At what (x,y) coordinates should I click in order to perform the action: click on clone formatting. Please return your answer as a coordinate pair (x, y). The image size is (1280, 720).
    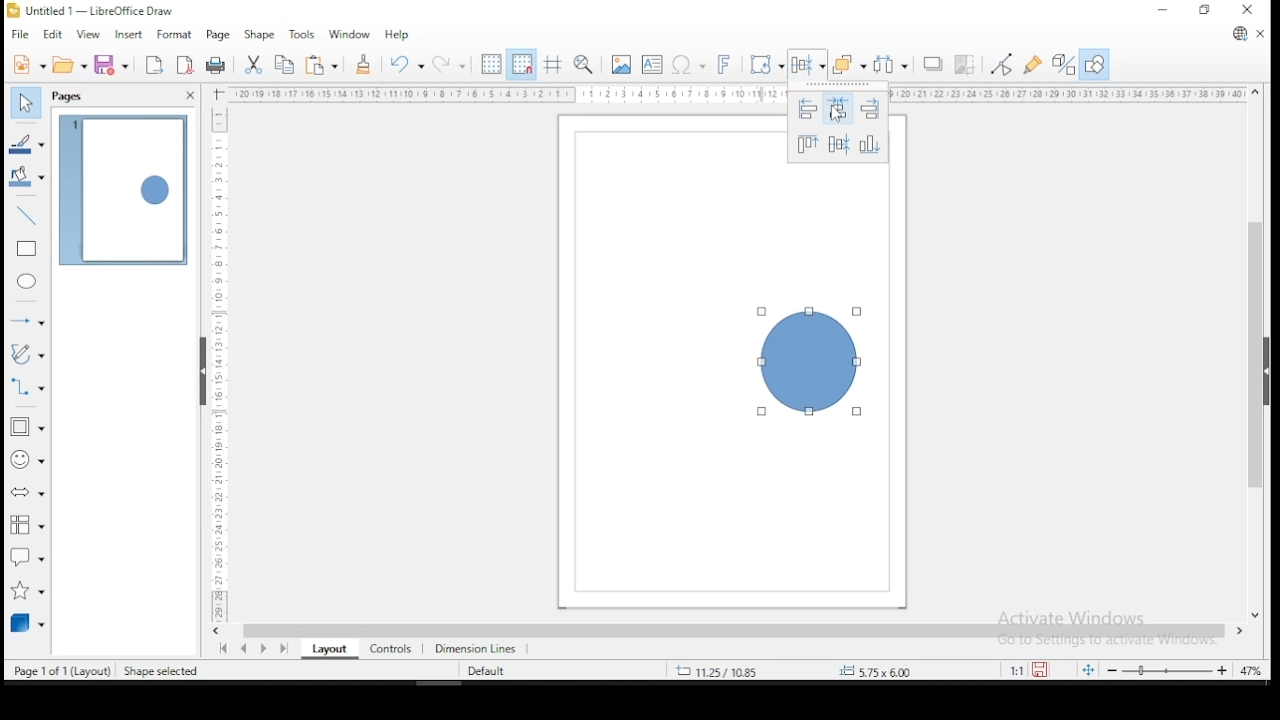
    Looking at the image, I should click on (363, 64).